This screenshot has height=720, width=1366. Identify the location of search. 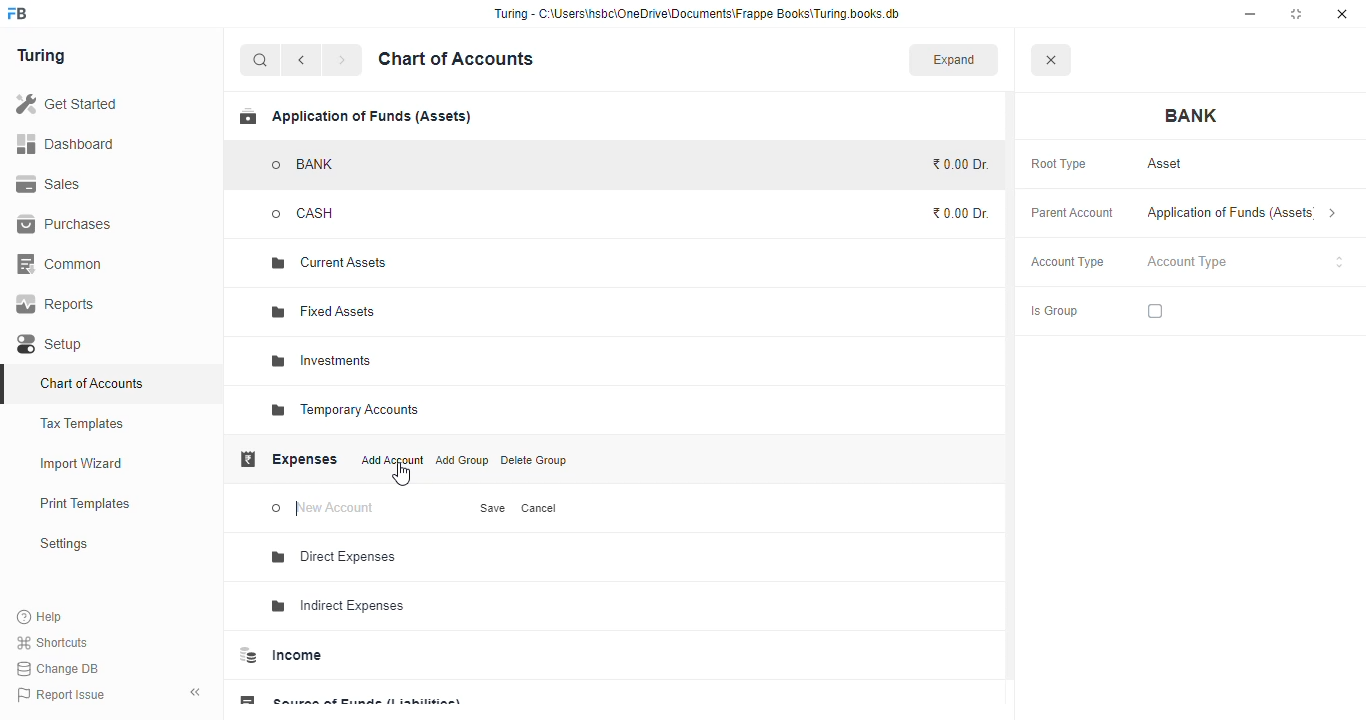
(261, 60).